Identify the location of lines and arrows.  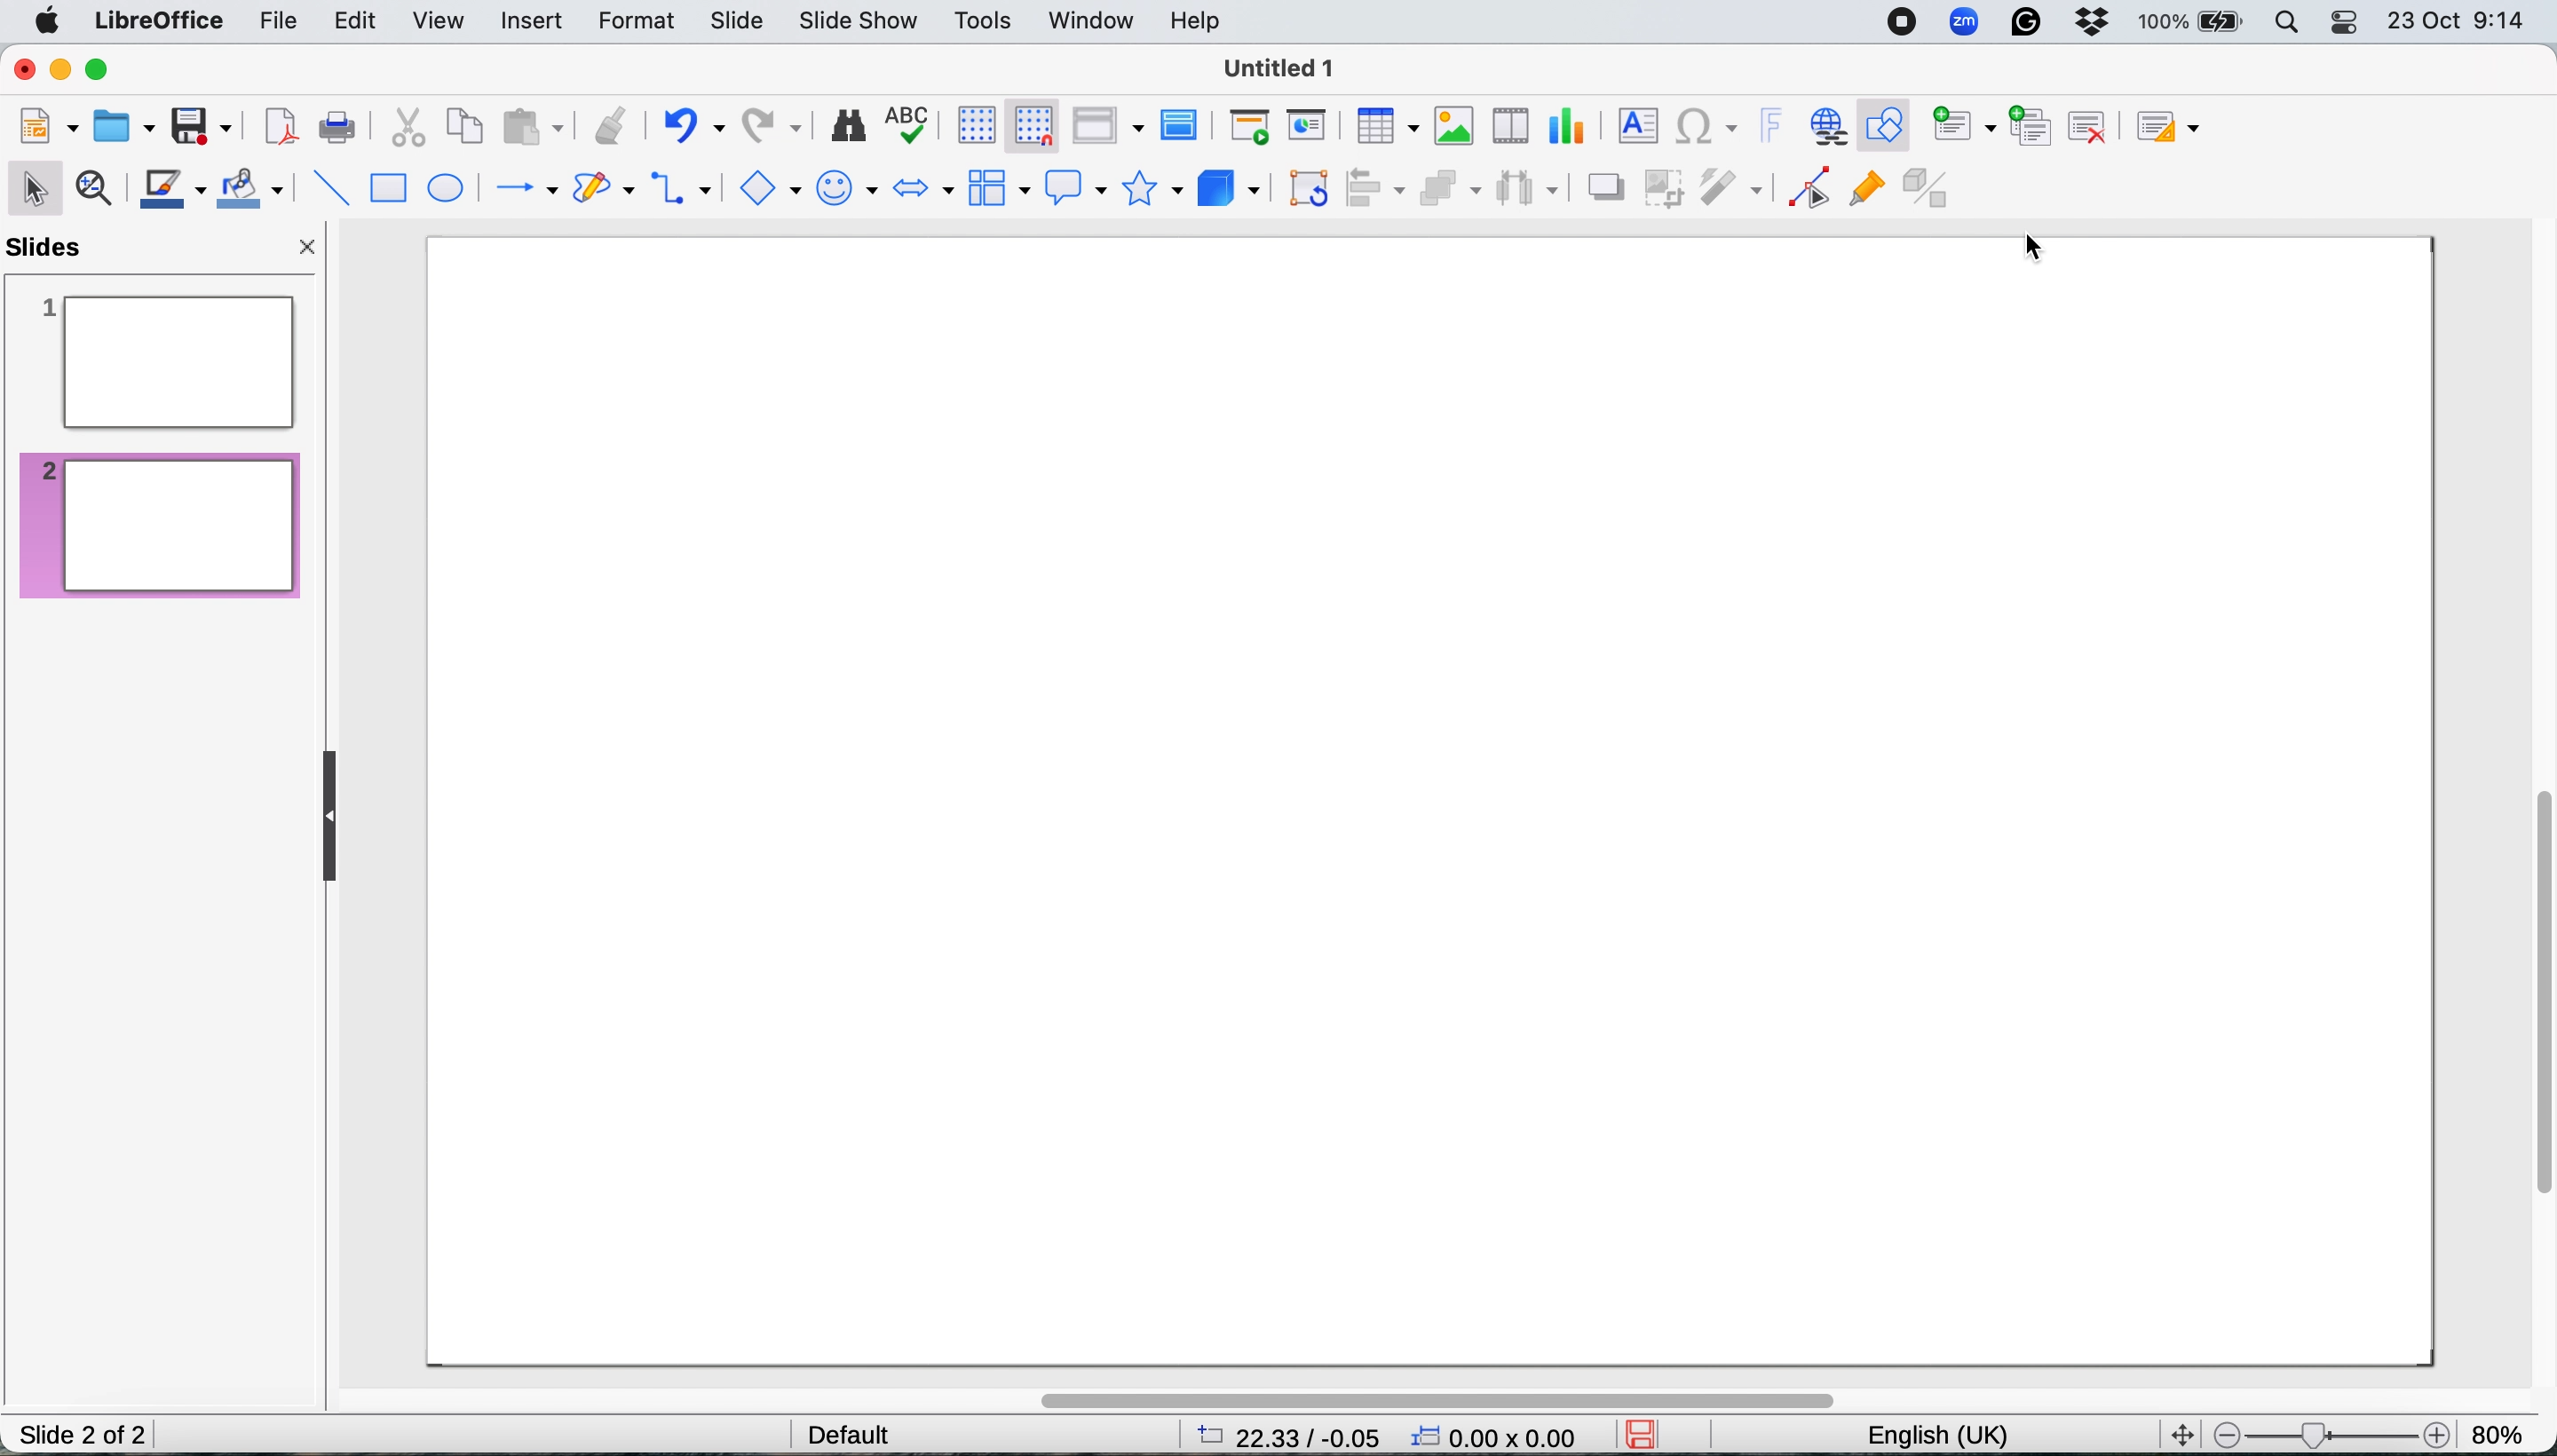
(520, 190).